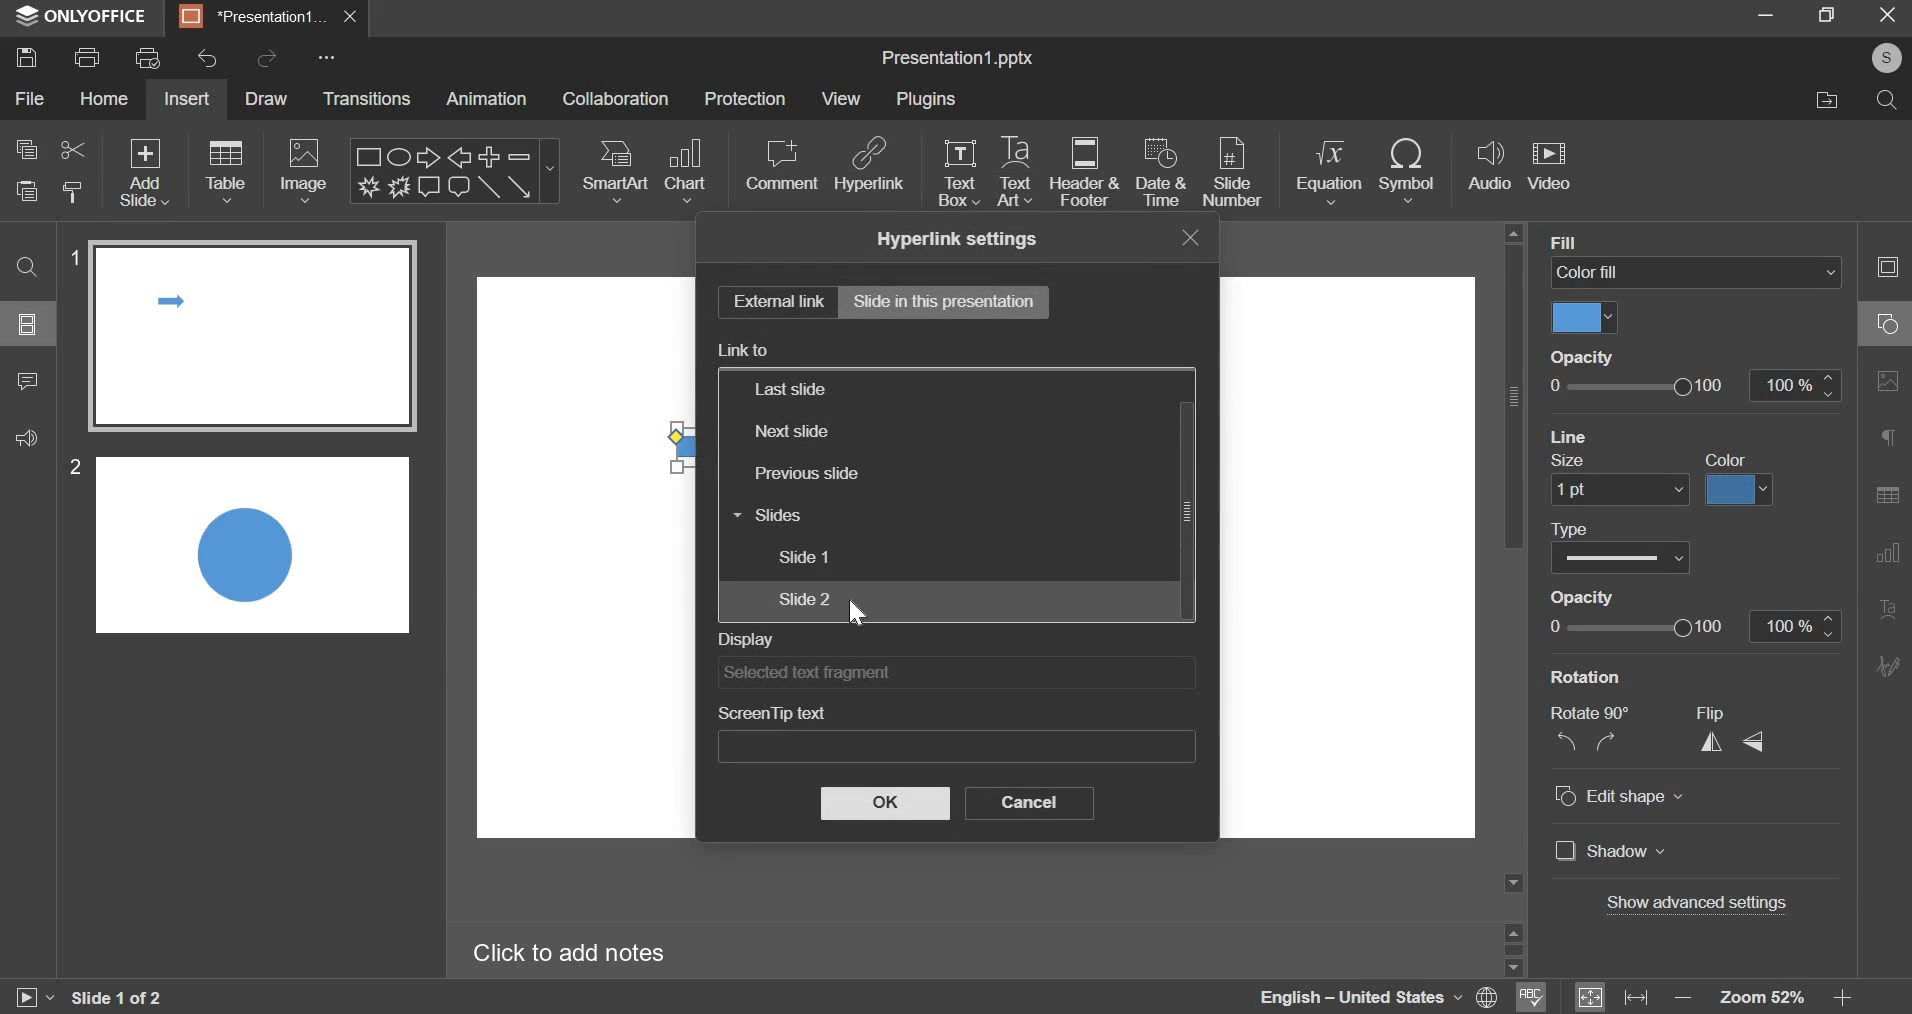  Describe the element at coordinates (1492, 172) in the screenshot. I see `audio` at that location.